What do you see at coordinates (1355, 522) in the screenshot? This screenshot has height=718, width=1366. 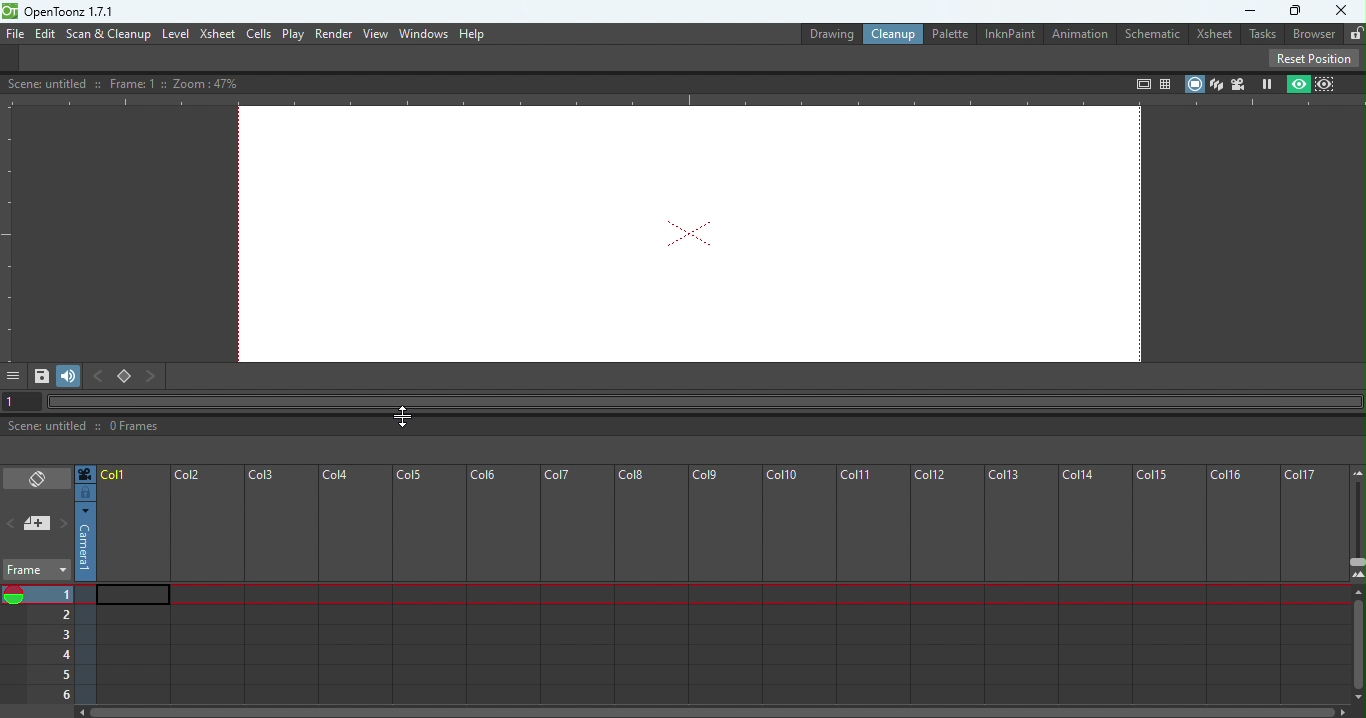 I see `Zoom in/out of Xsheet` at bounding box center [1355, 522].